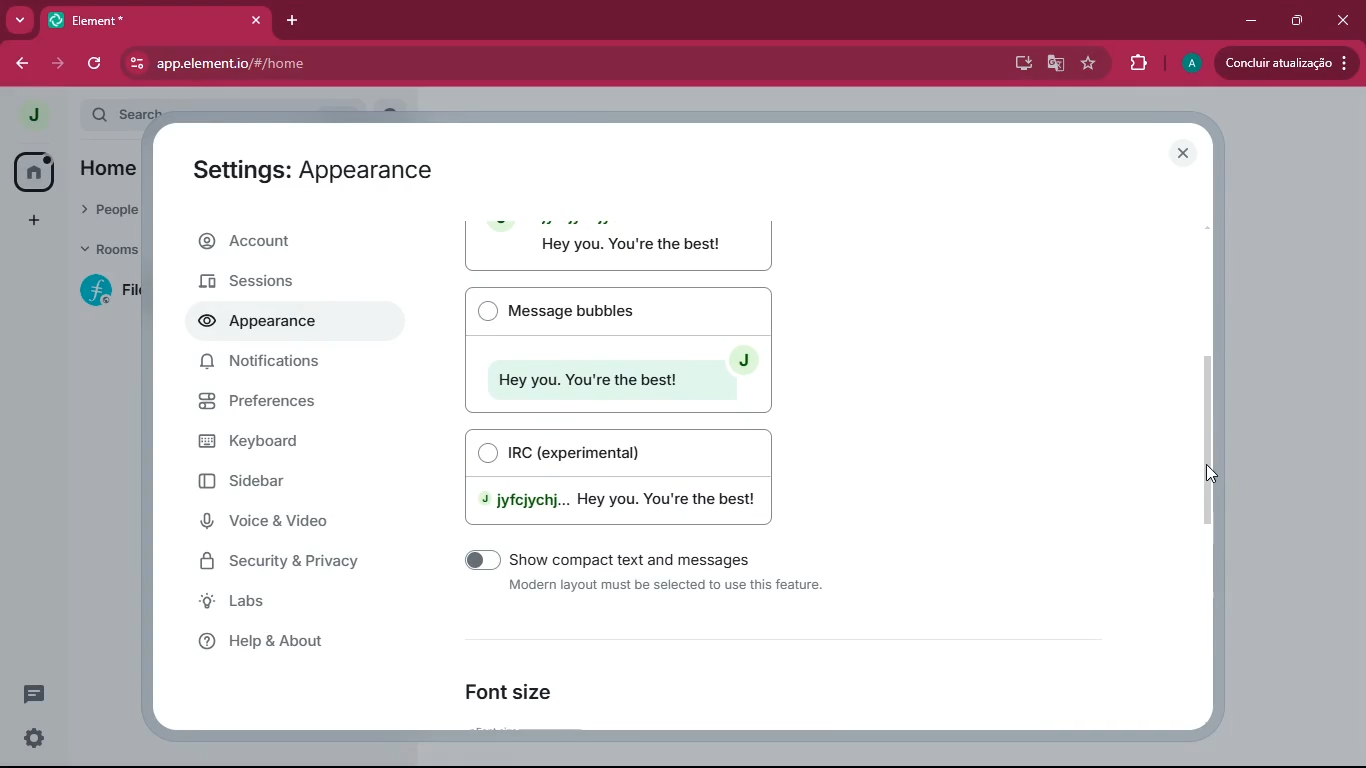 The image size is (1366, 768). Describe the element at coordinates (31, 114) in the screenshot. I see `profile picture` at that location.